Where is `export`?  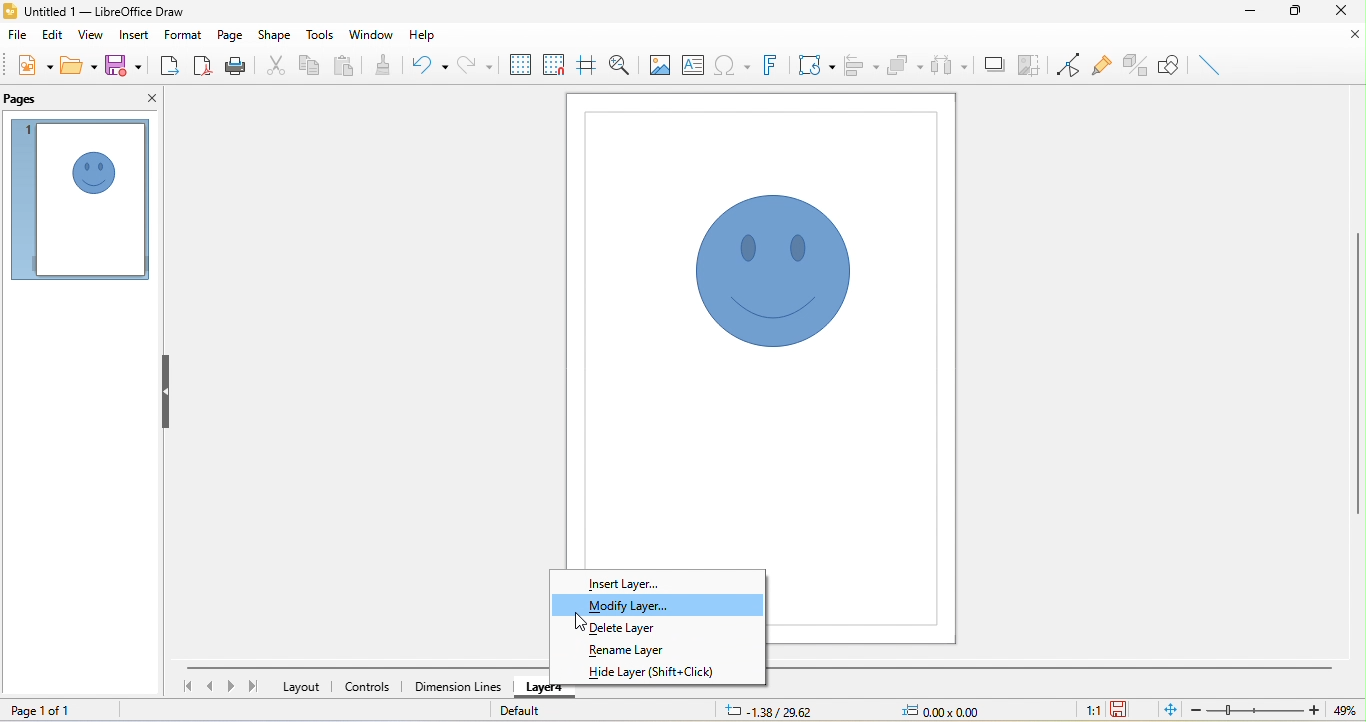
export is located at coordinates (167, 63).